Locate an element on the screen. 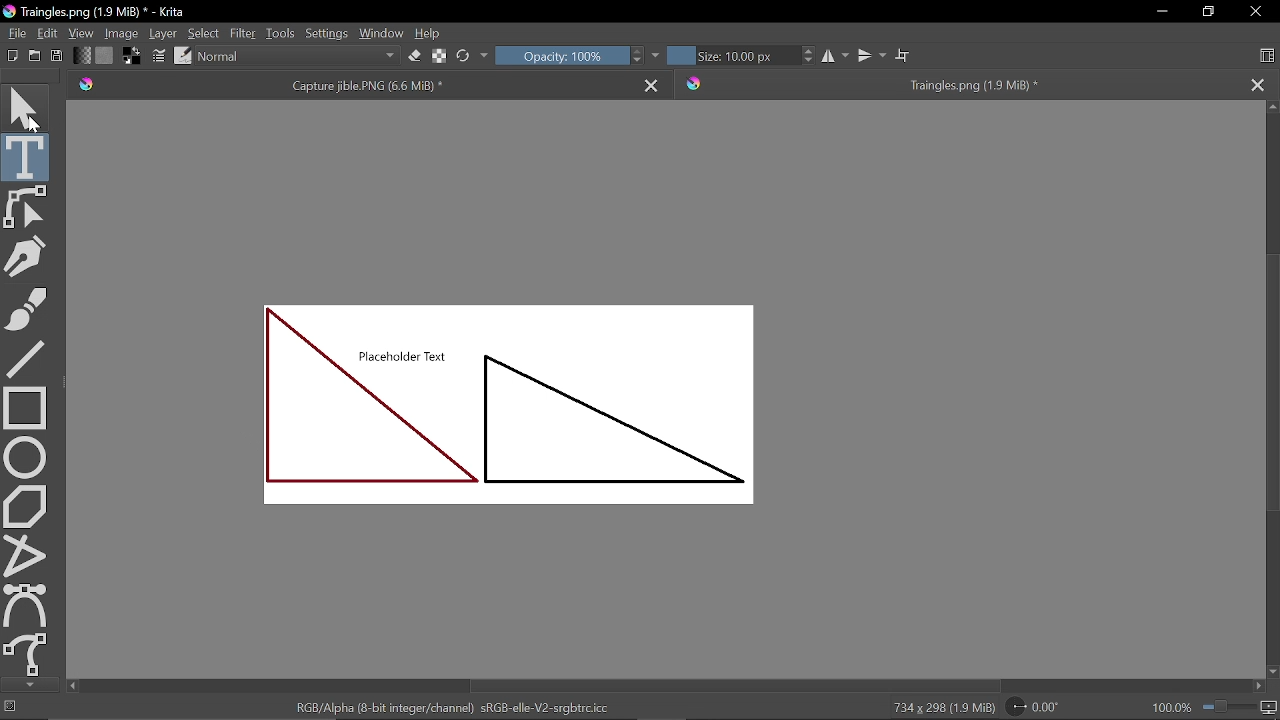 The height and width of the screenshot is (720, 1280). Freehand brush tool is located at coordinates (28, 311).